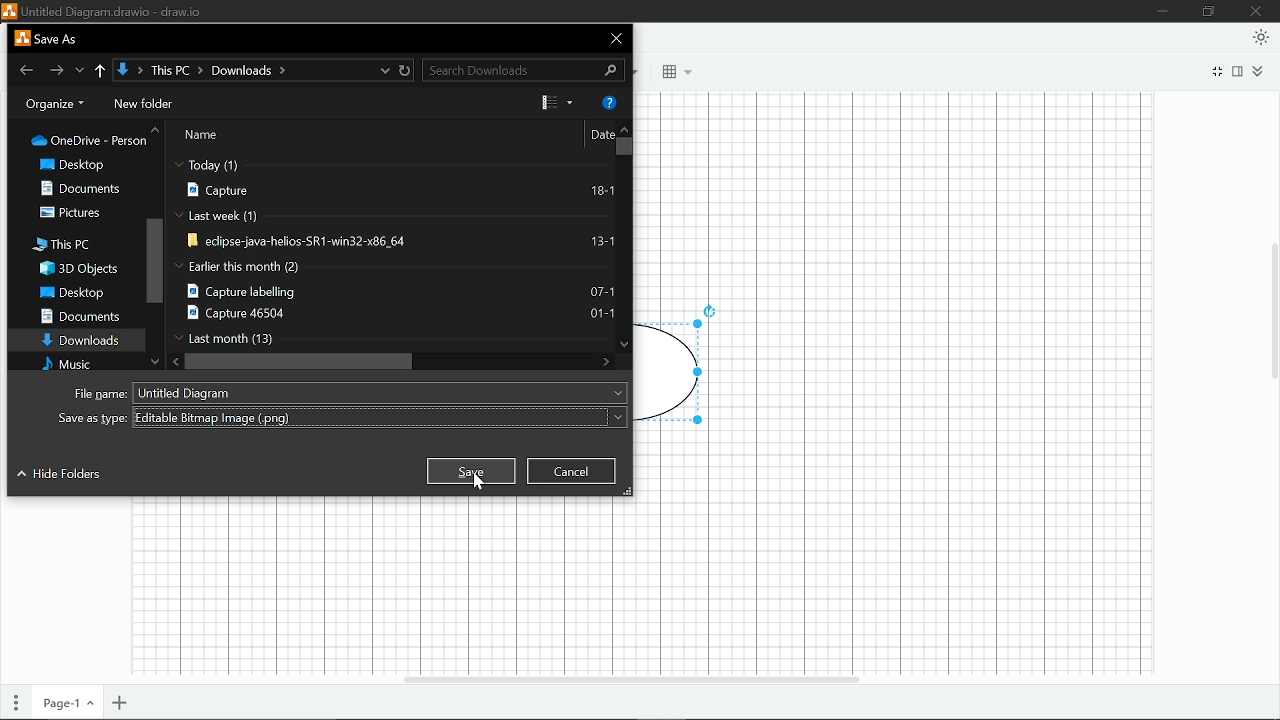 The height and width of the screenshot is (720, 1280). I want to click on Horizontal scrolbar, so click(630, 674).